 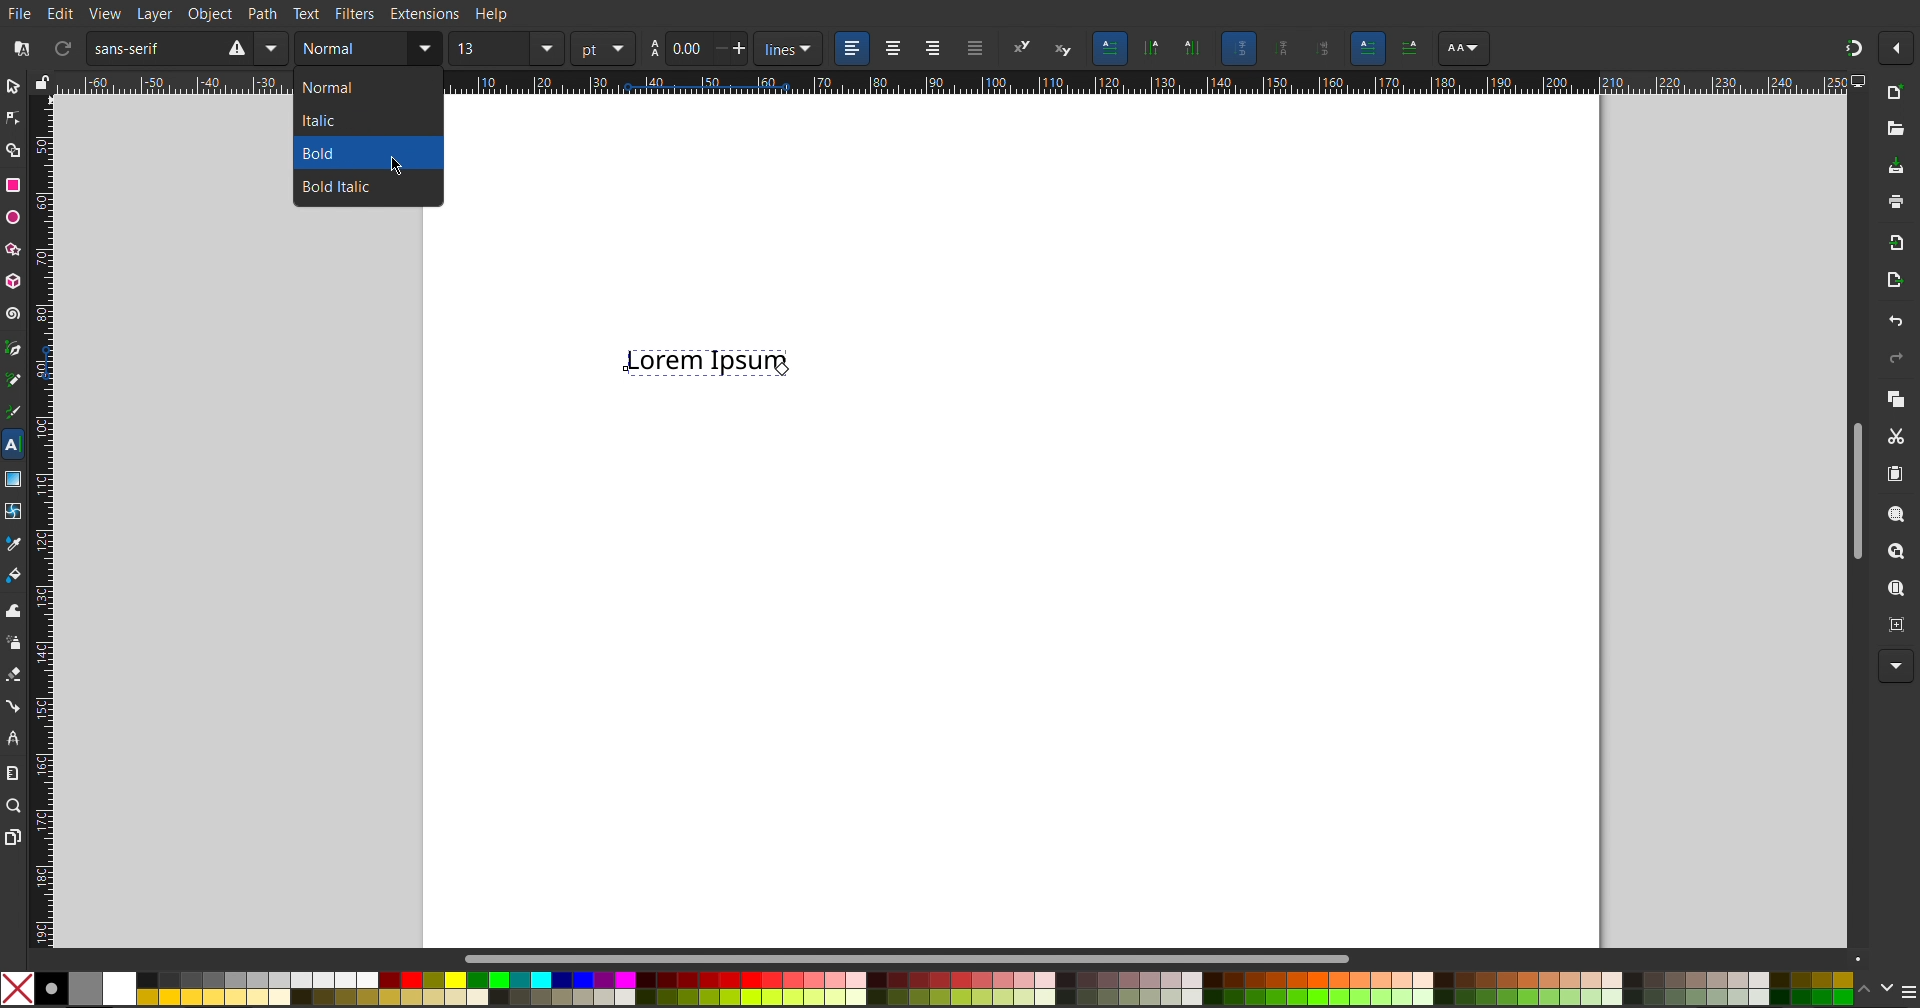 What do you see at coordinates (1853, 44) in the screenshot?
I see `Snapping` at bounding box center [1853, 44].